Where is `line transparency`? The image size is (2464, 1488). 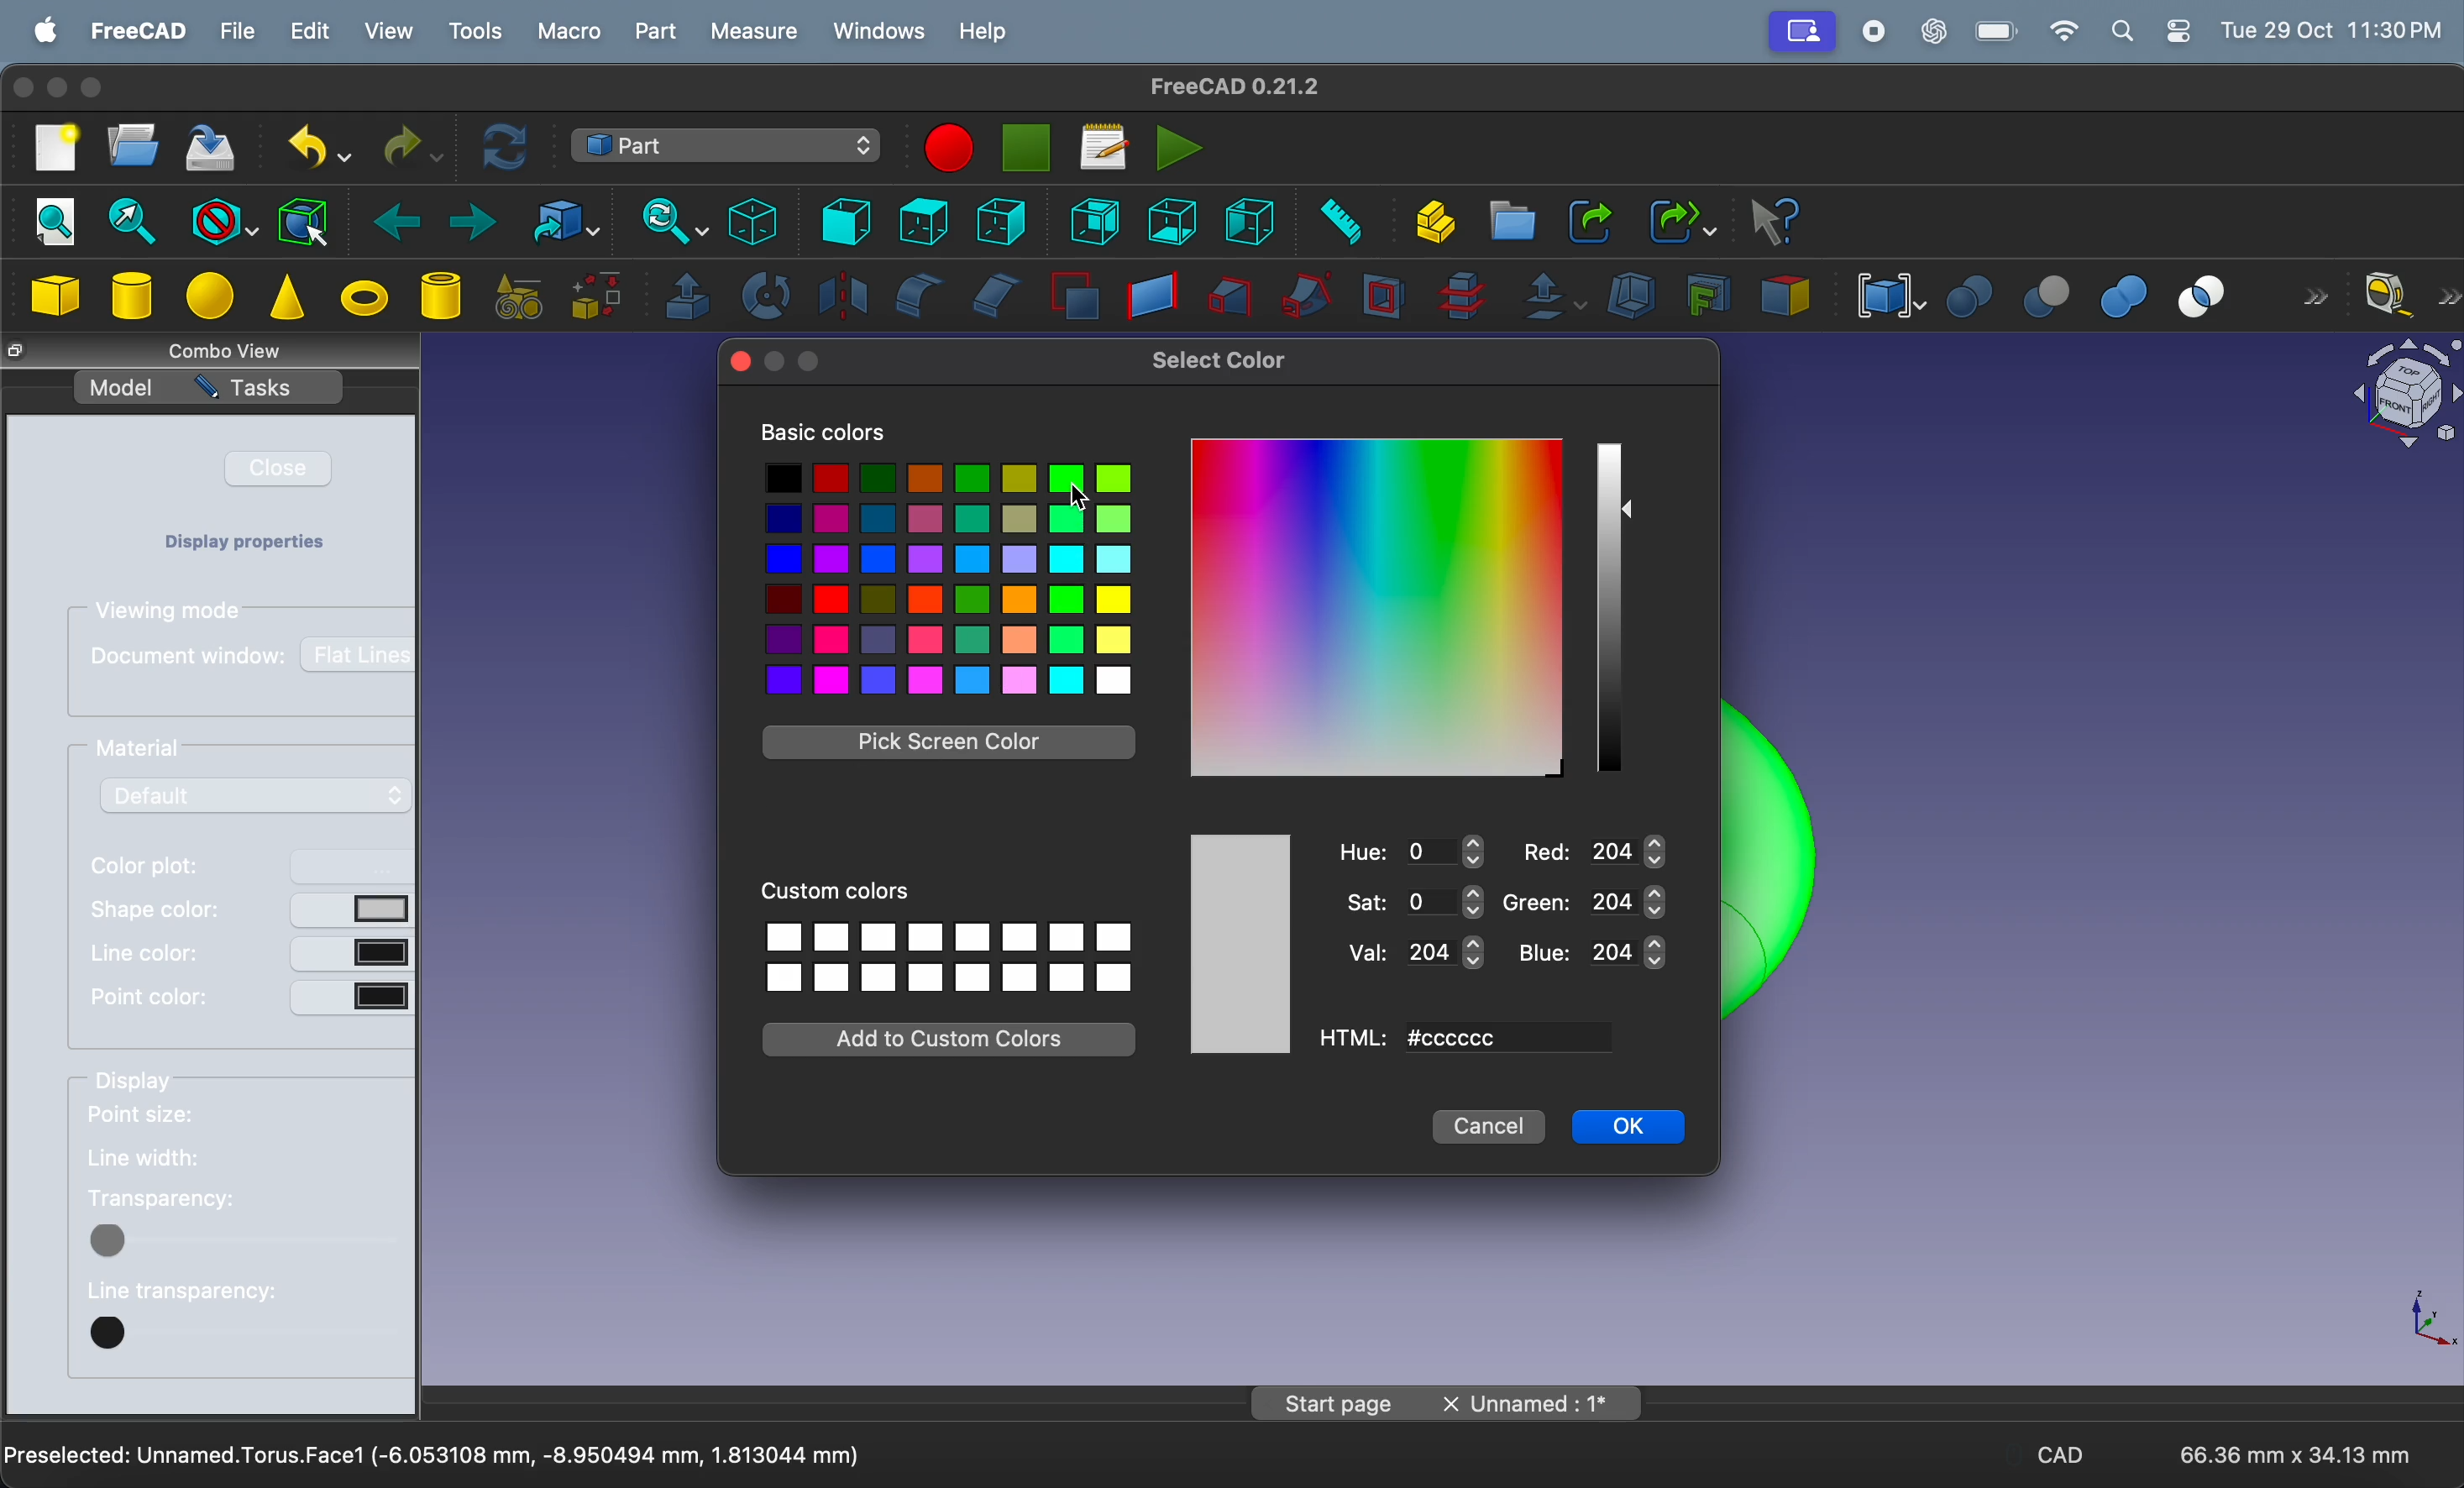
line transparency is located at coordinates (185, 1293).